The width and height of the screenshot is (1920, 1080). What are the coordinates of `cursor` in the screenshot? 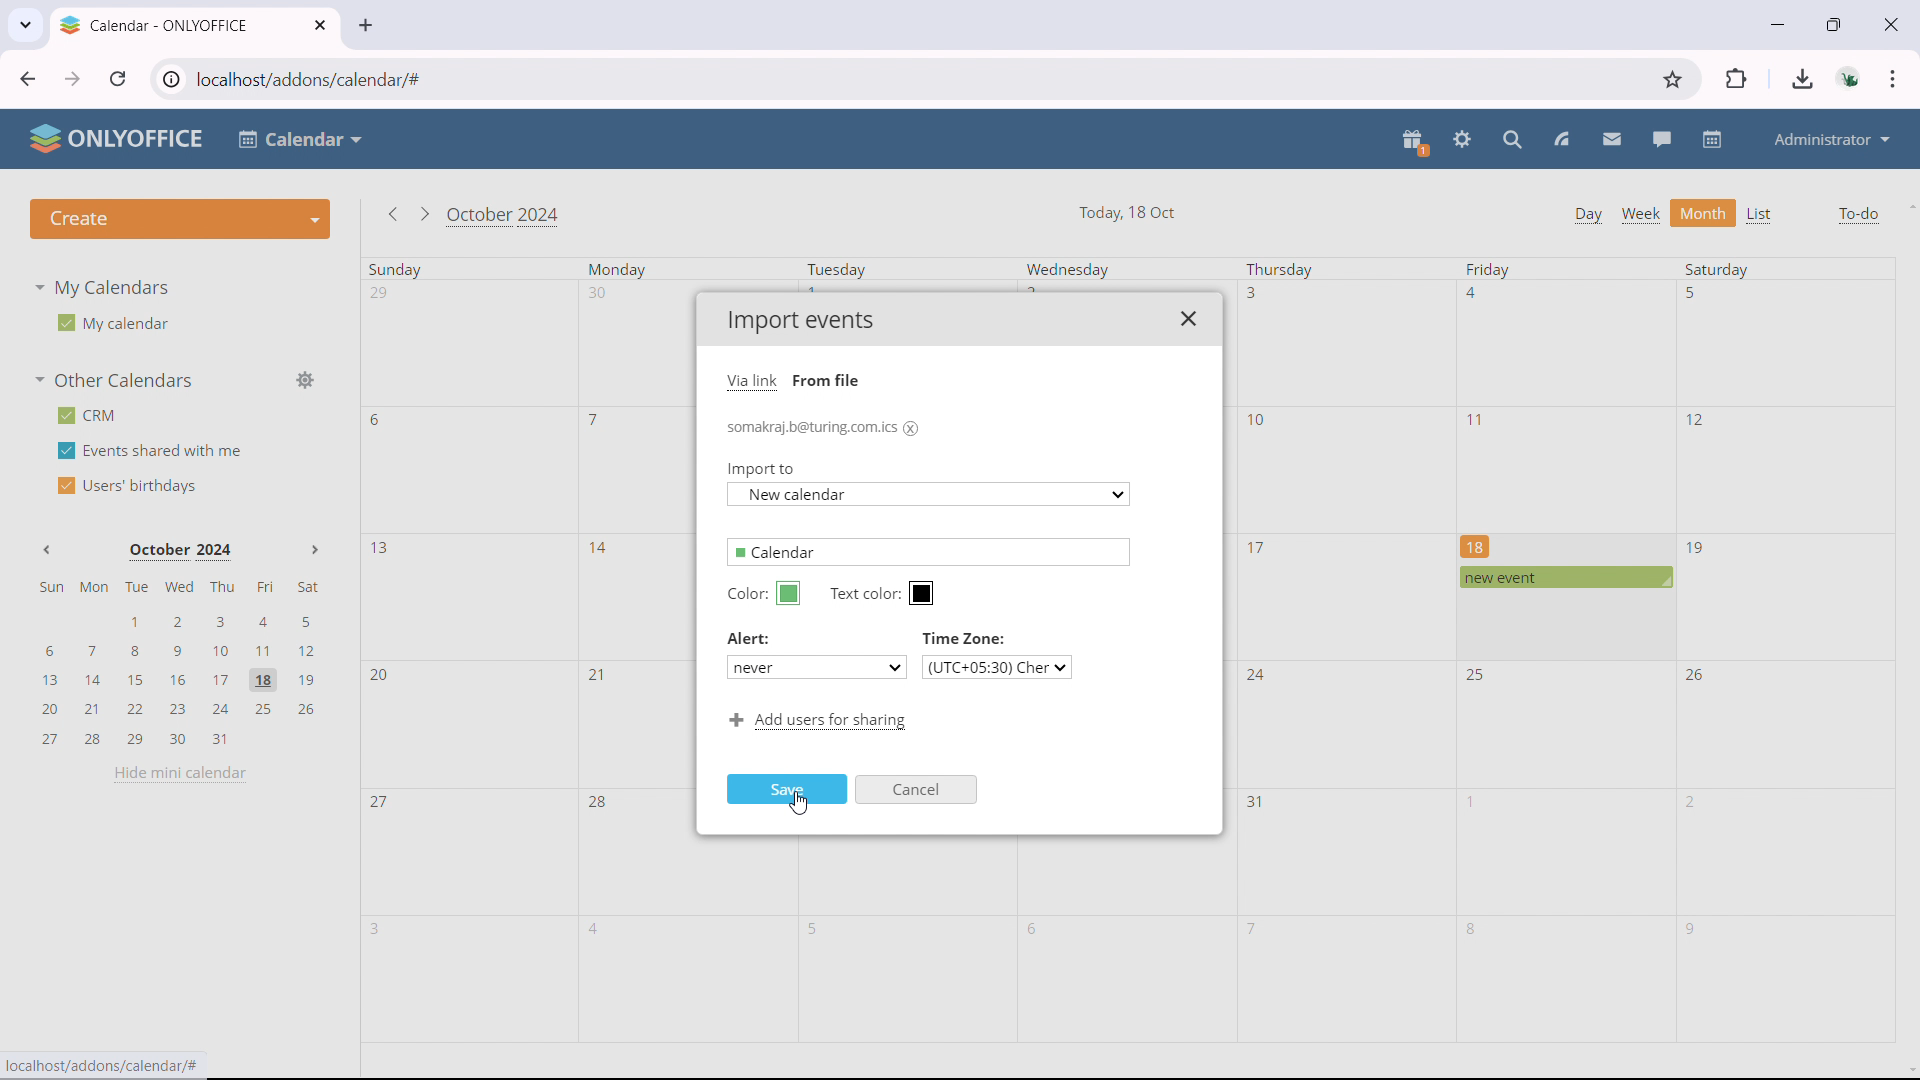 It's located at (801, 804).